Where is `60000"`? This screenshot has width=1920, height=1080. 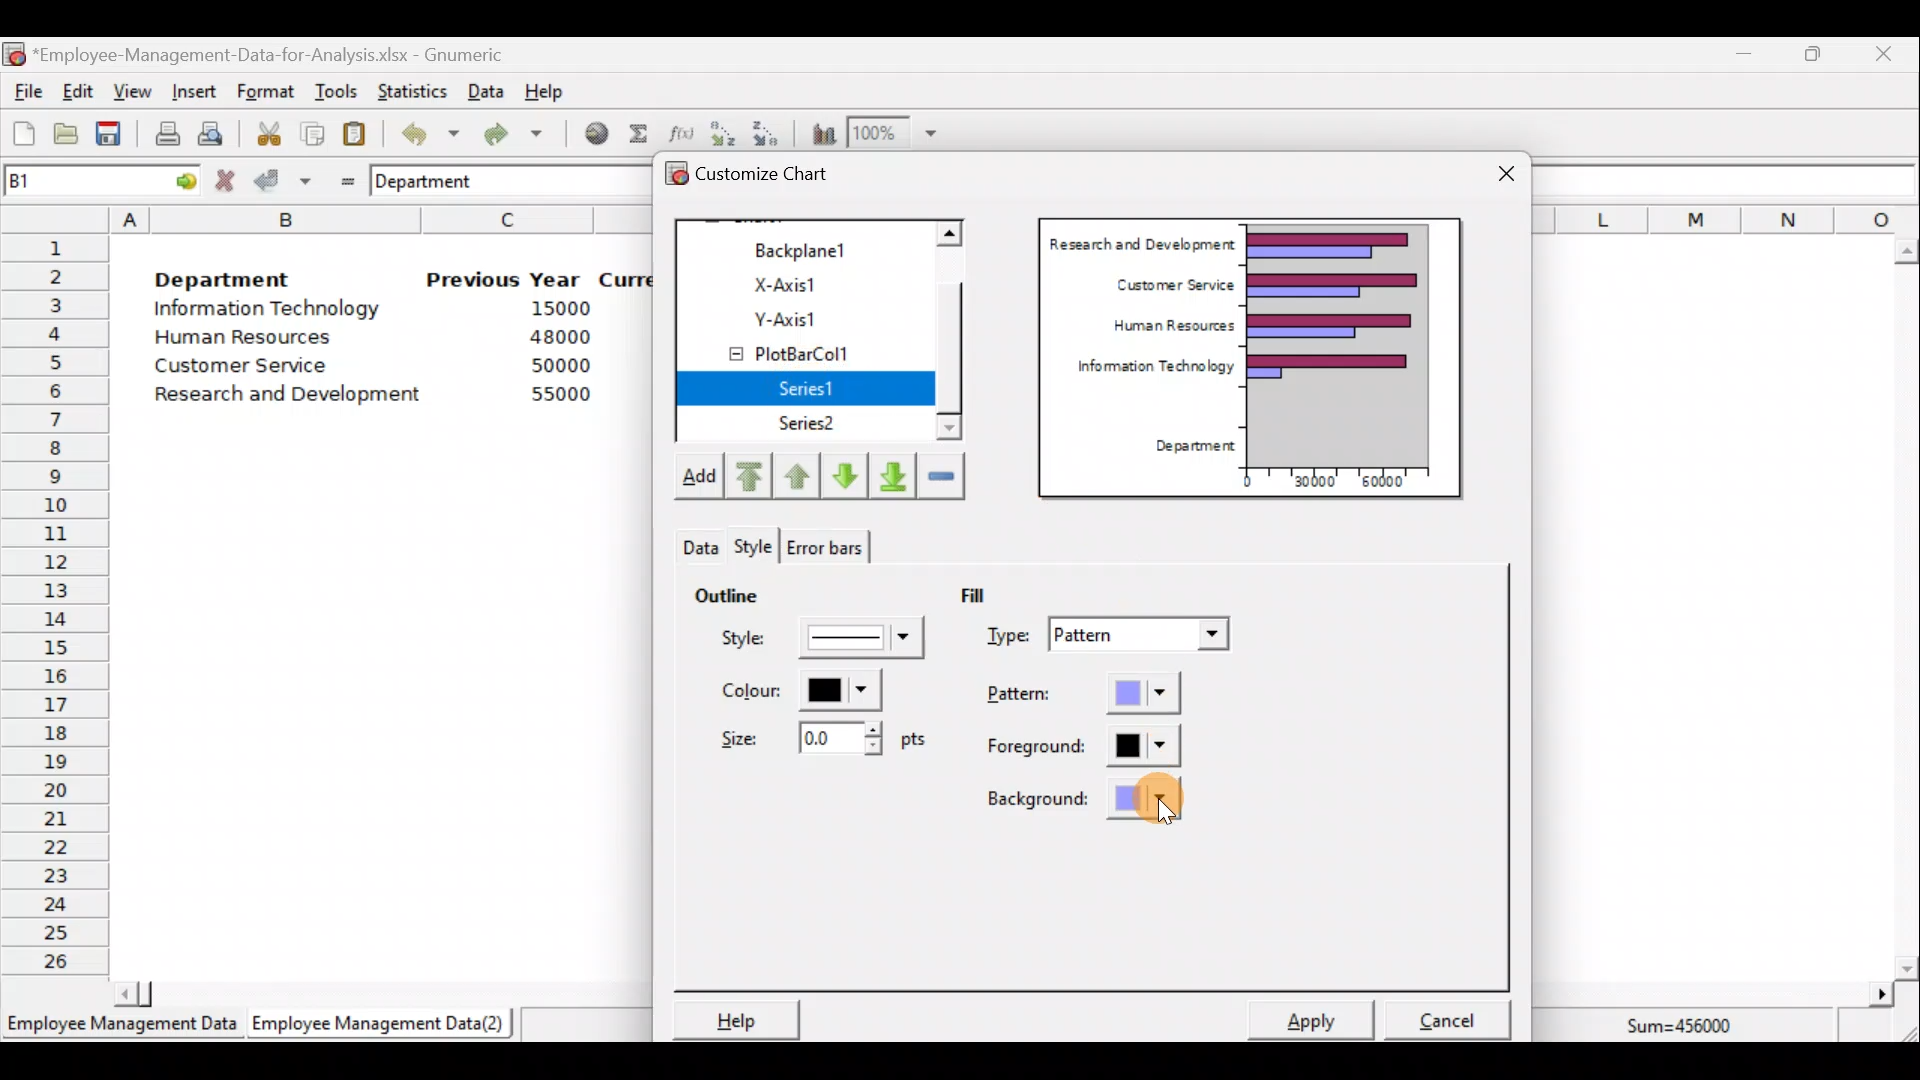
60000" is located at coordinates (1394, 484).